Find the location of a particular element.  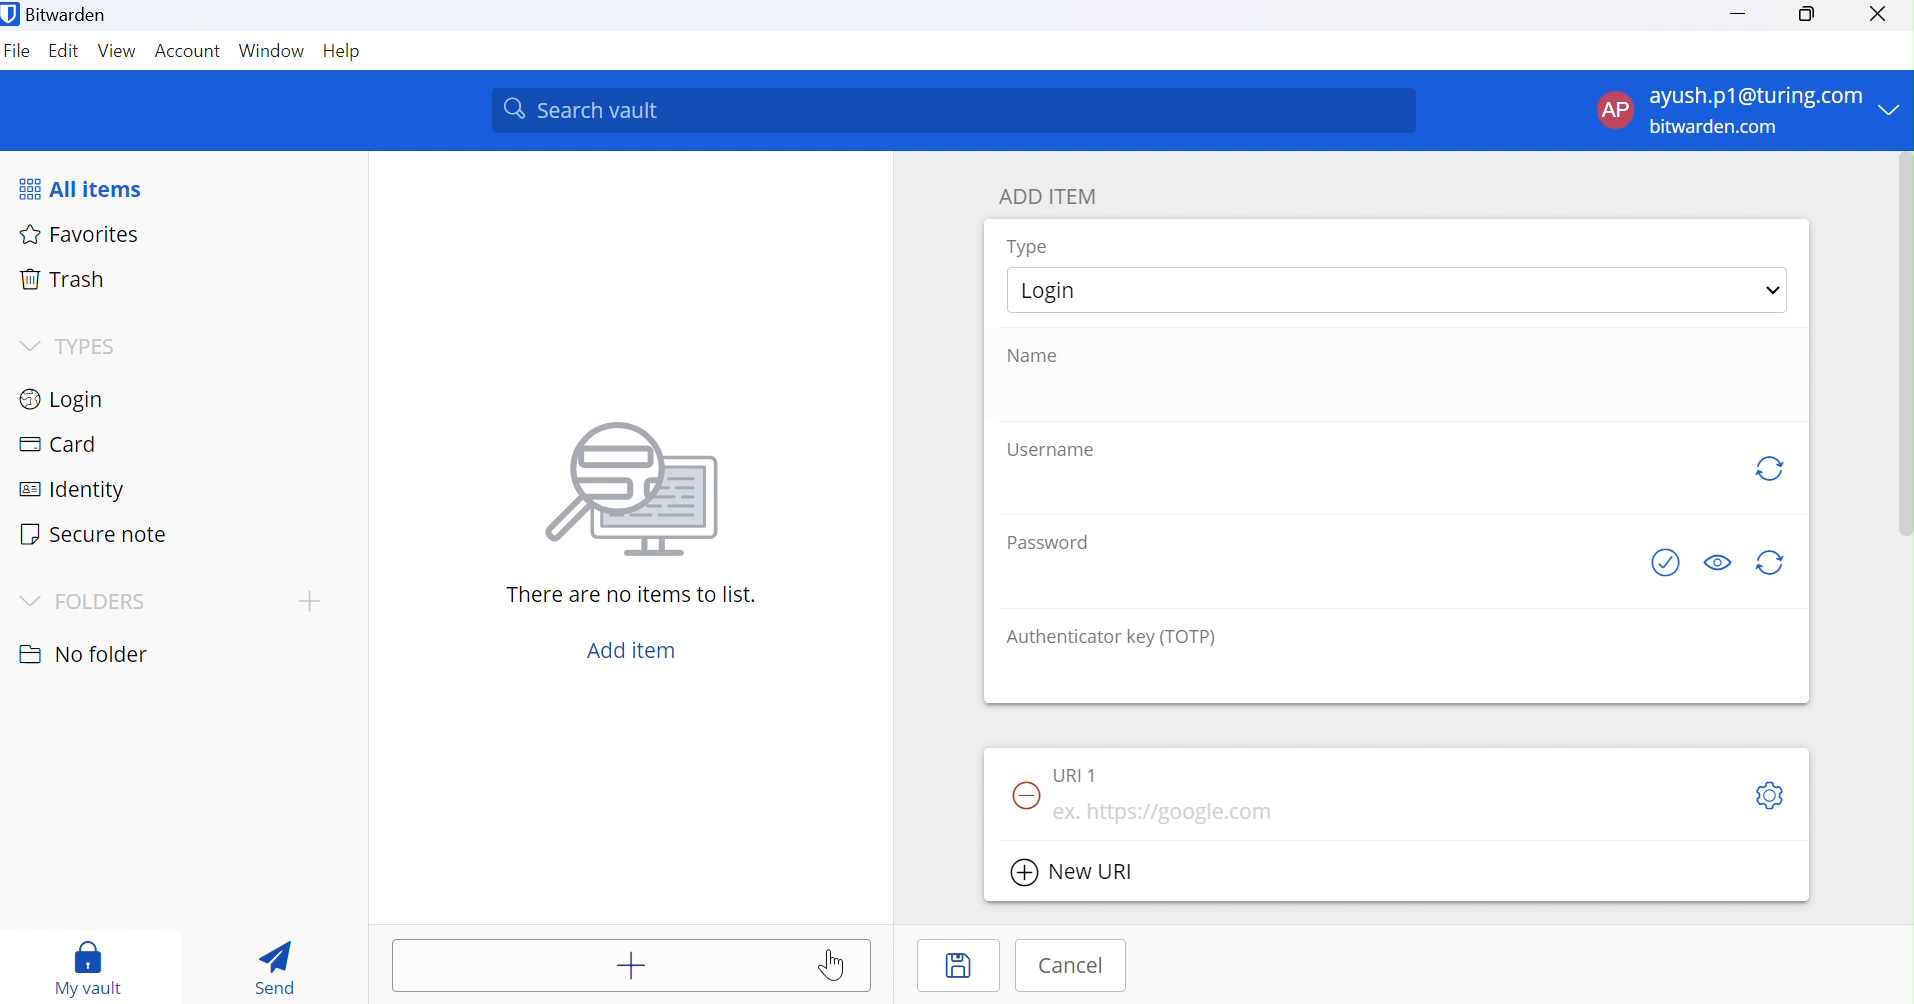

Username is located at coordinates (1050, 450).